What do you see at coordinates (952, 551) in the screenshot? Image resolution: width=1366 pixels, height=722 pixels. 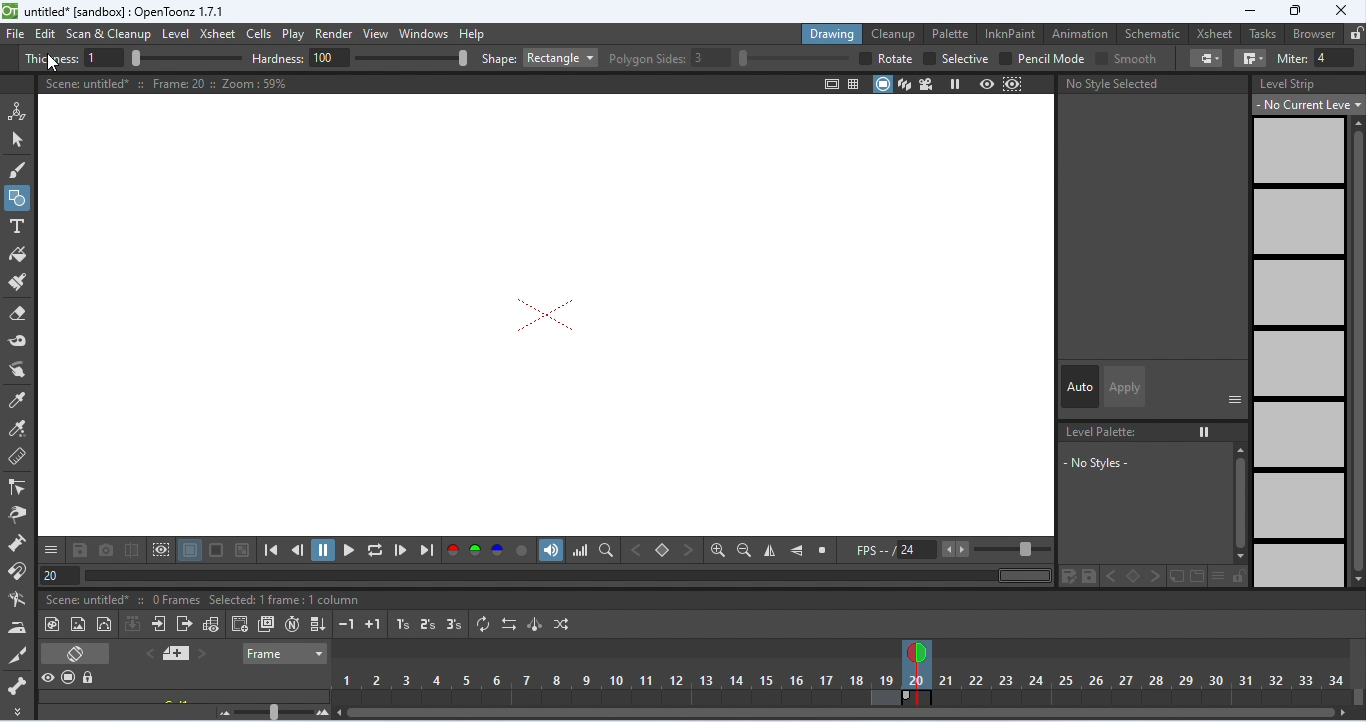 I see `FPS` at bounding box center [952, 551].